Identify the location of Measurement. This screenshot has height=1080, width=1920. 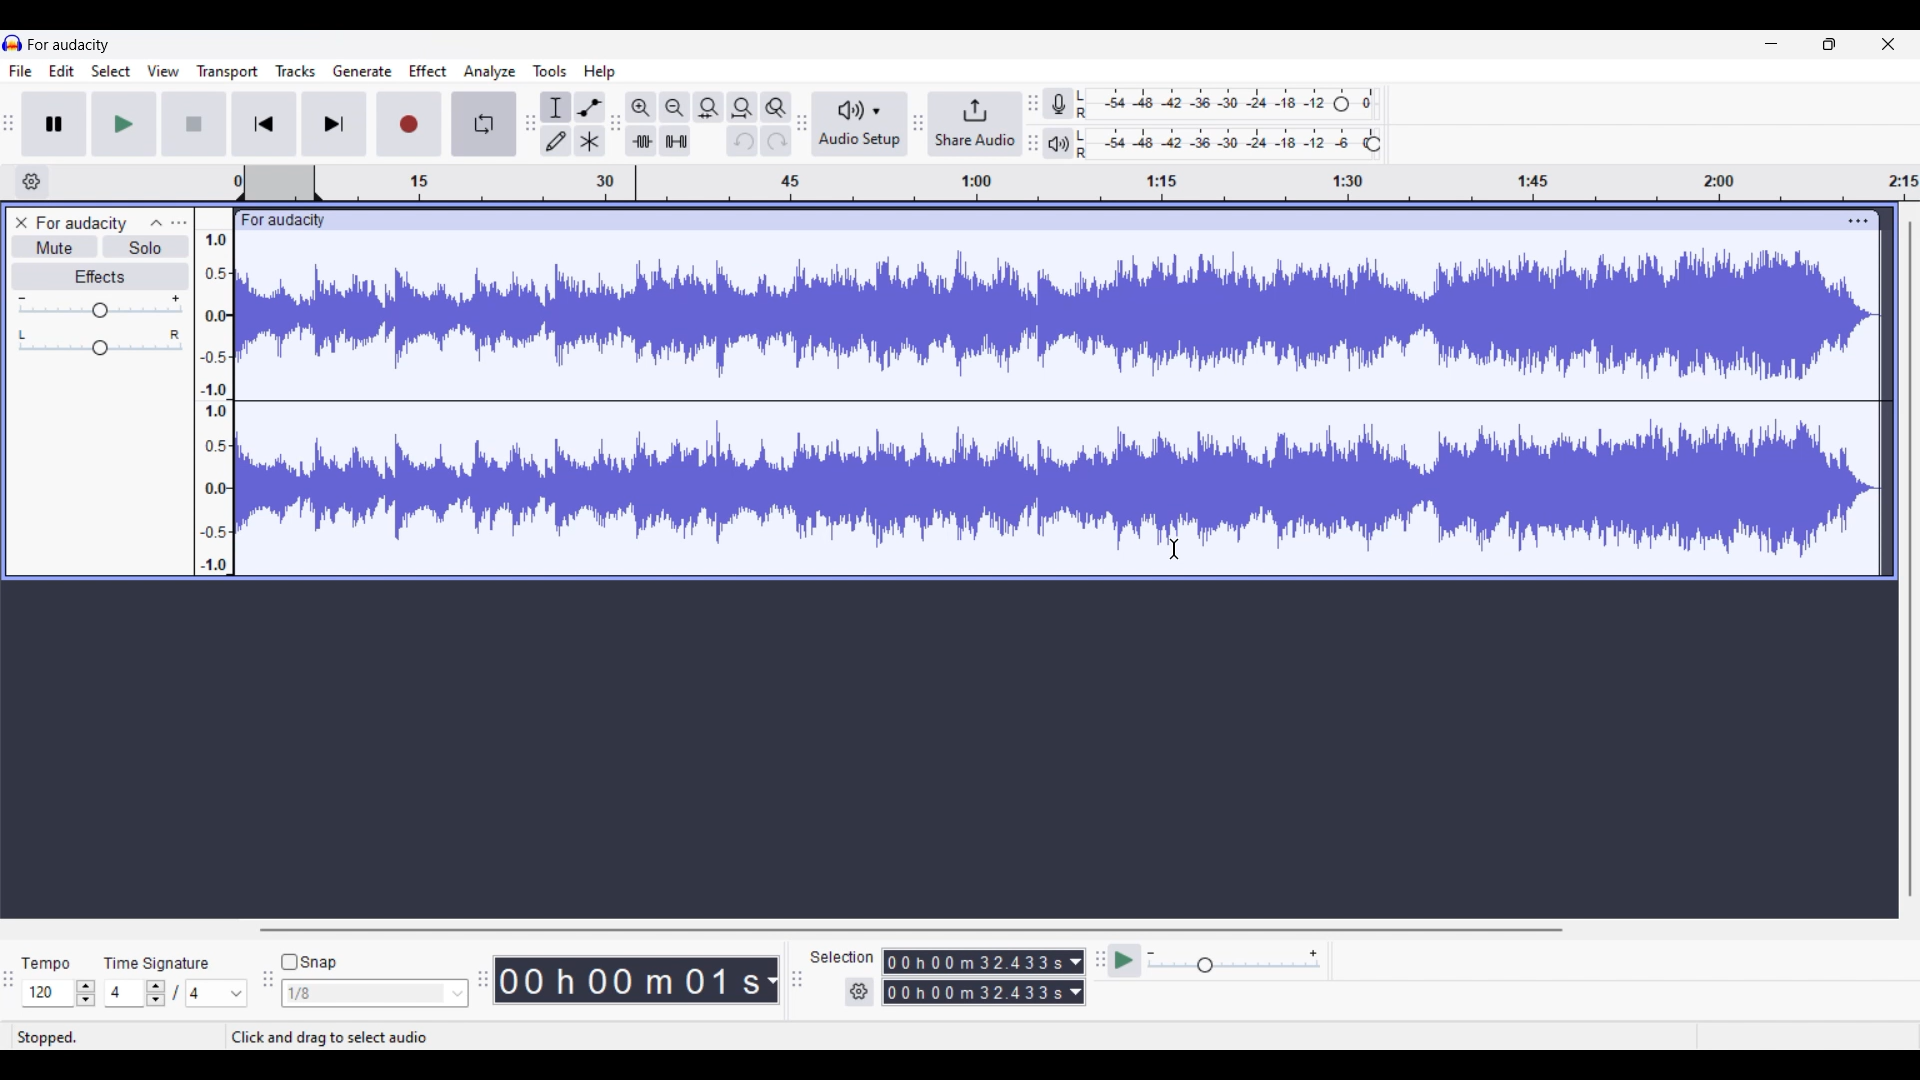
(772, 981).